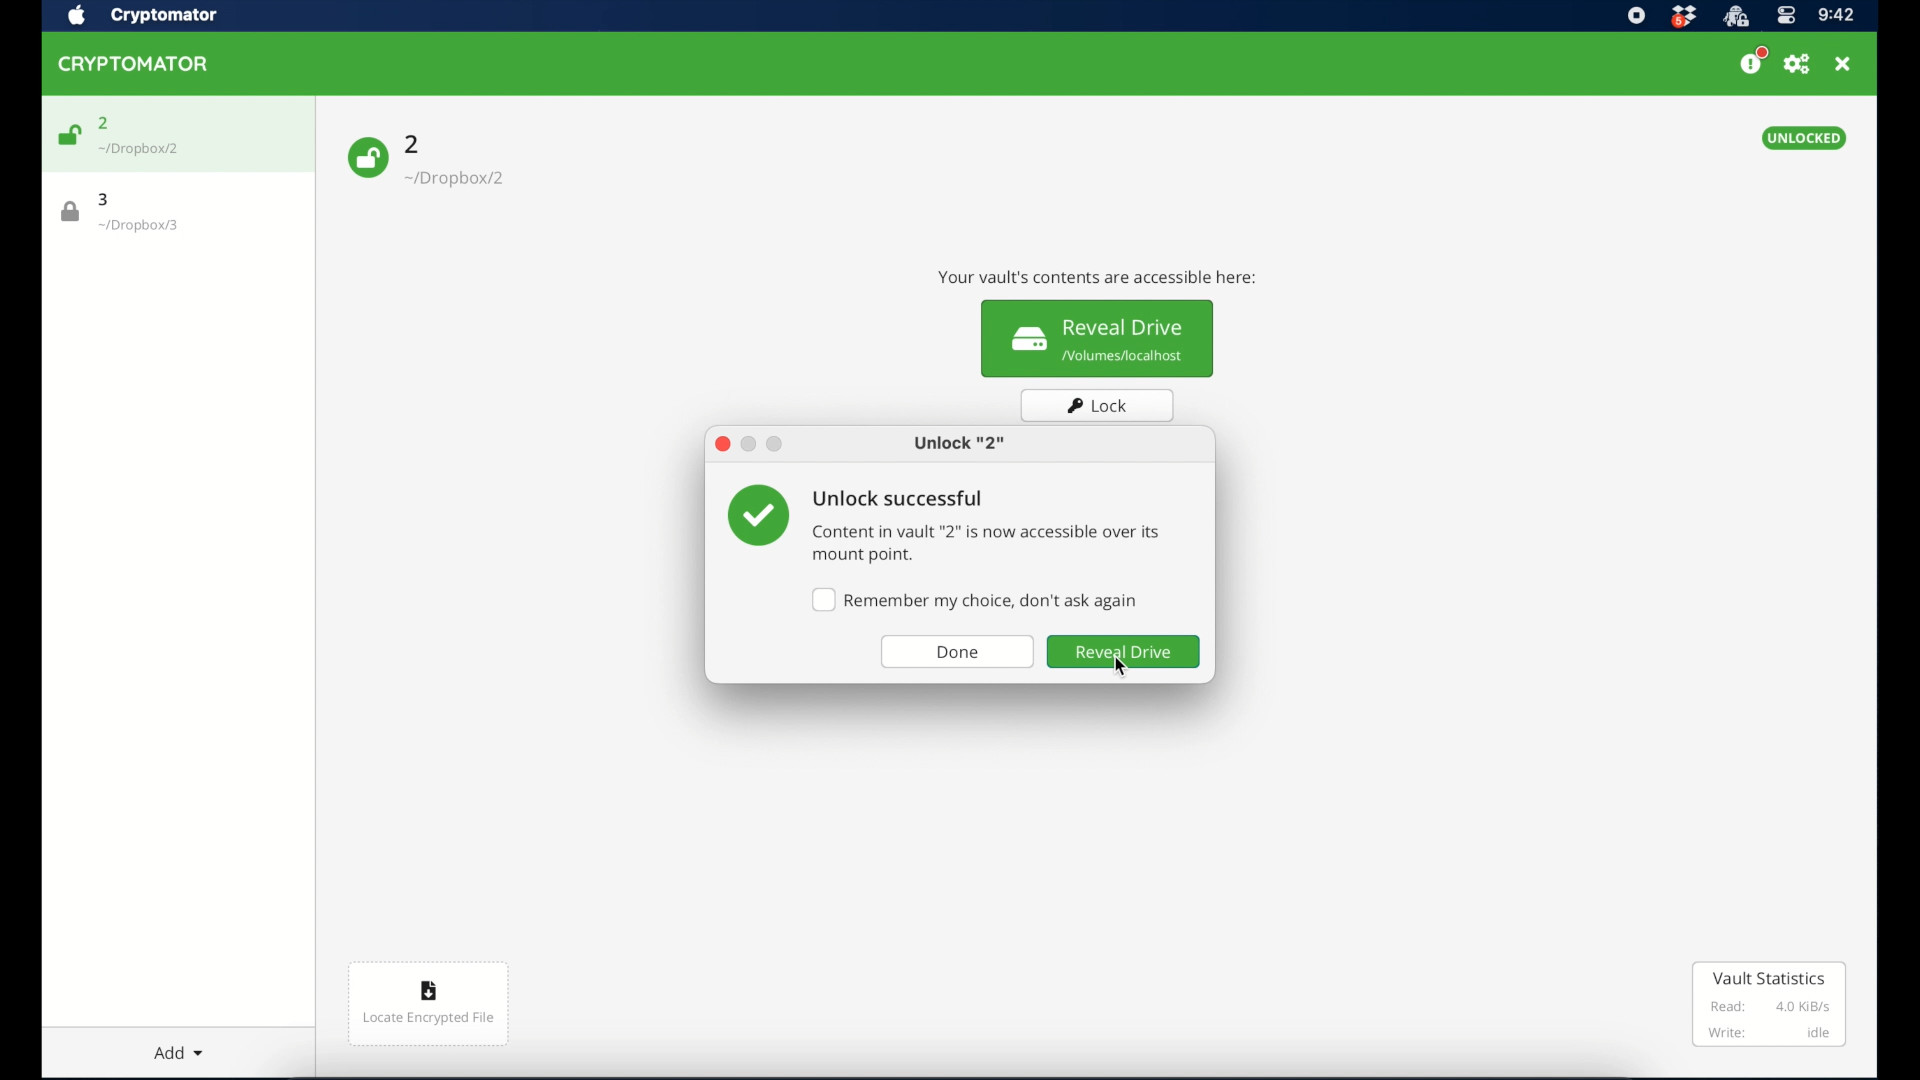  Describe the element at coordinates (104, 123) in the screenshot. I see `2` at that location.